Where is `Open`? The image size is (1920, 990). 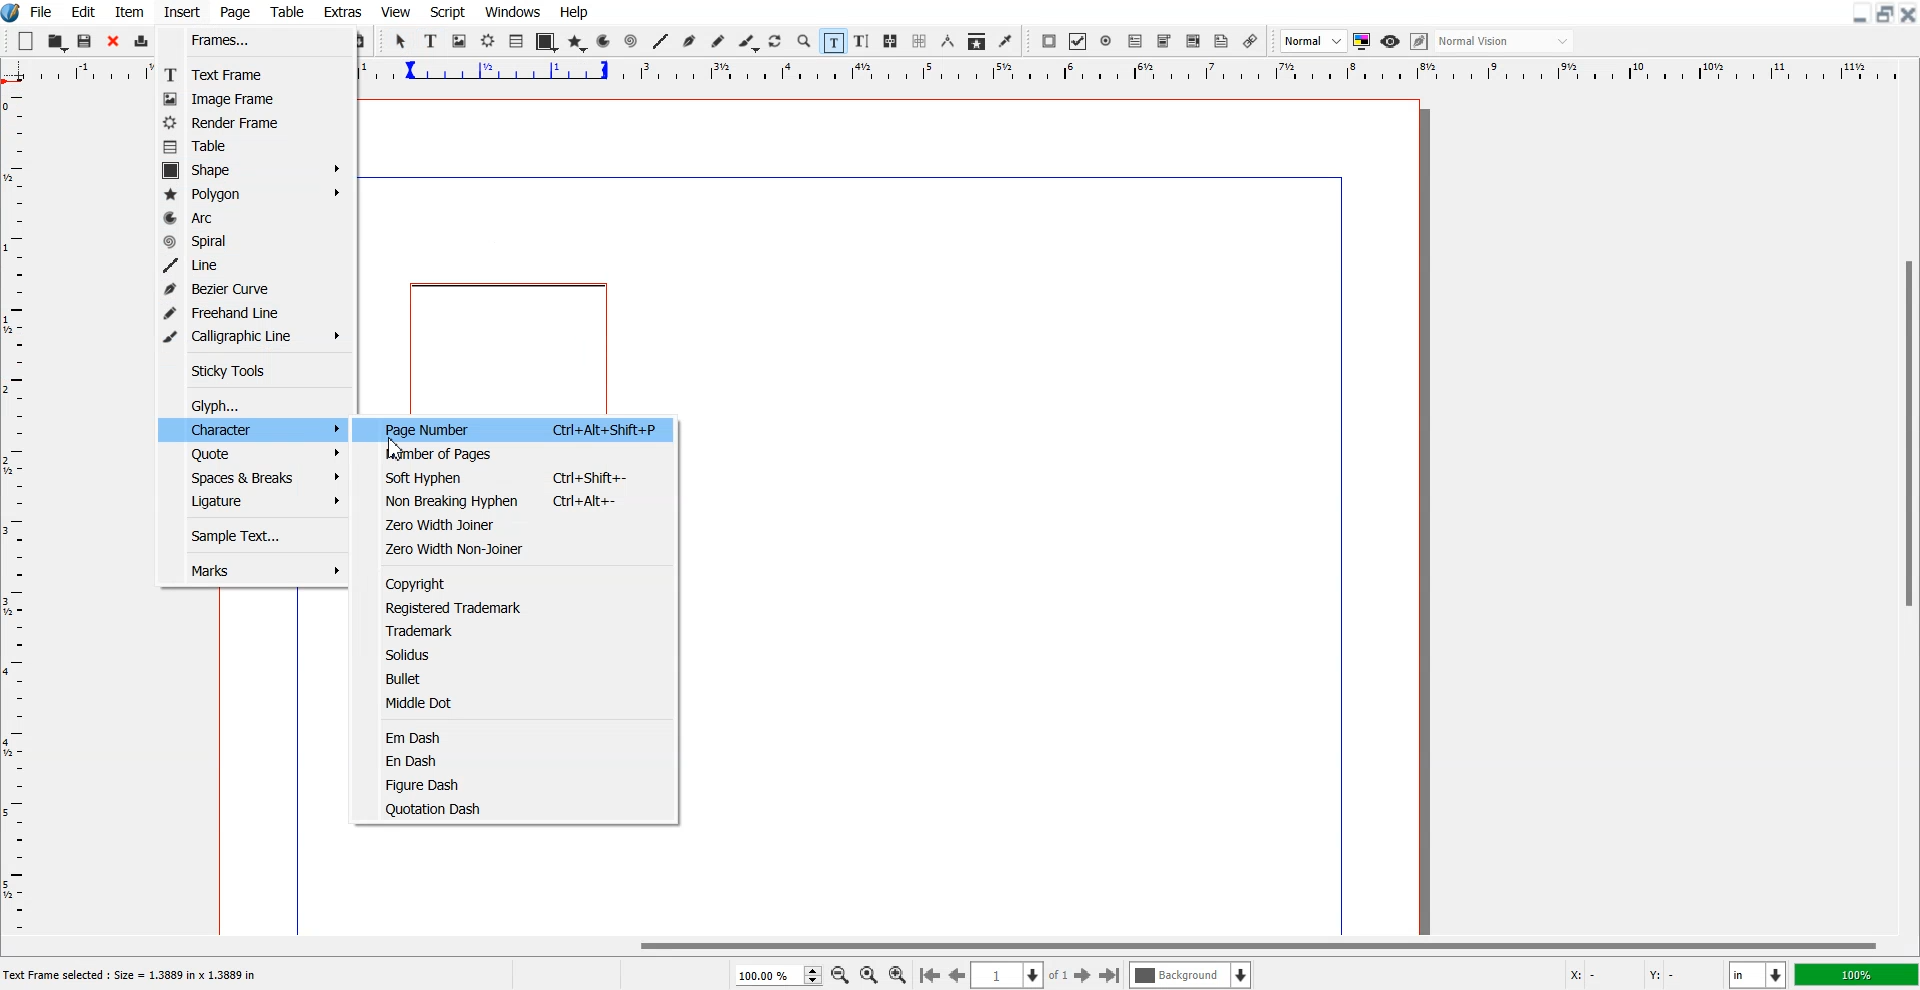 Open is located at coordinates (58, 42).